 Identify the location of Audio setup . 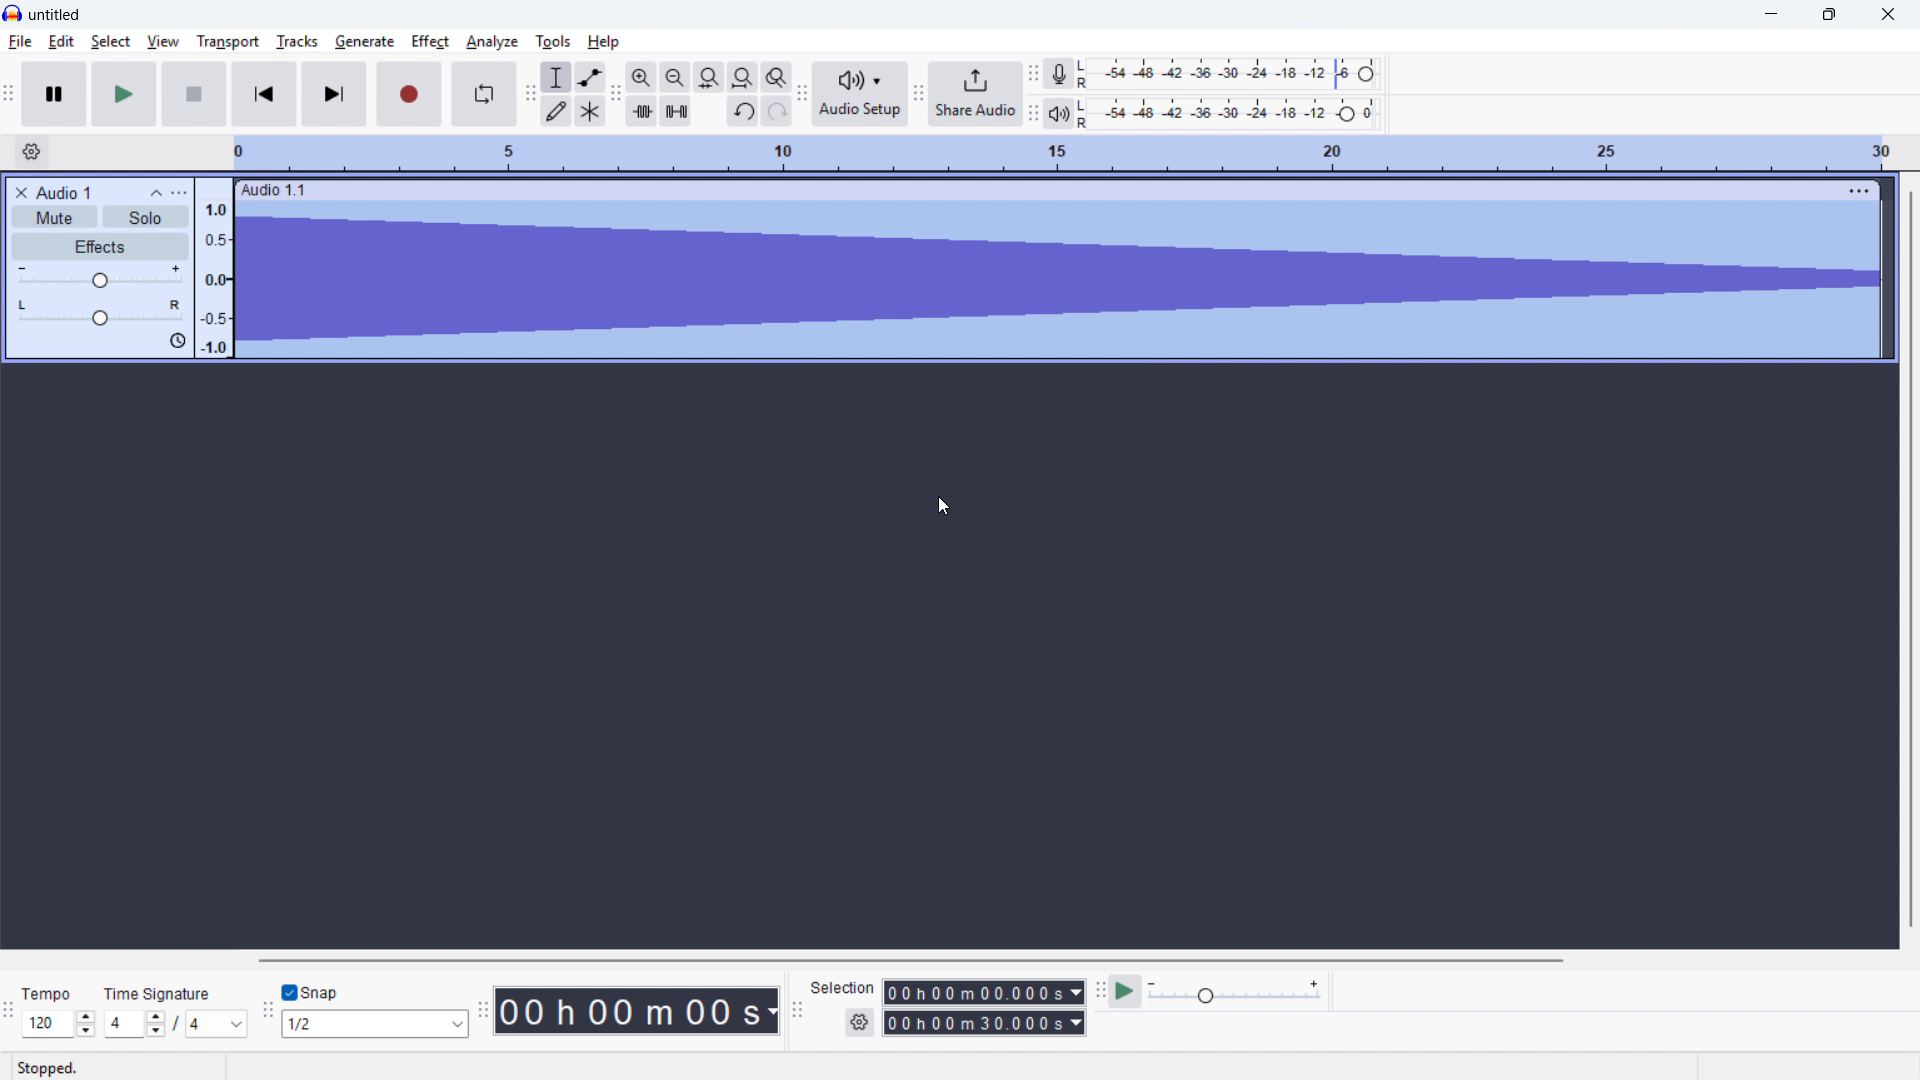
(862, 94).